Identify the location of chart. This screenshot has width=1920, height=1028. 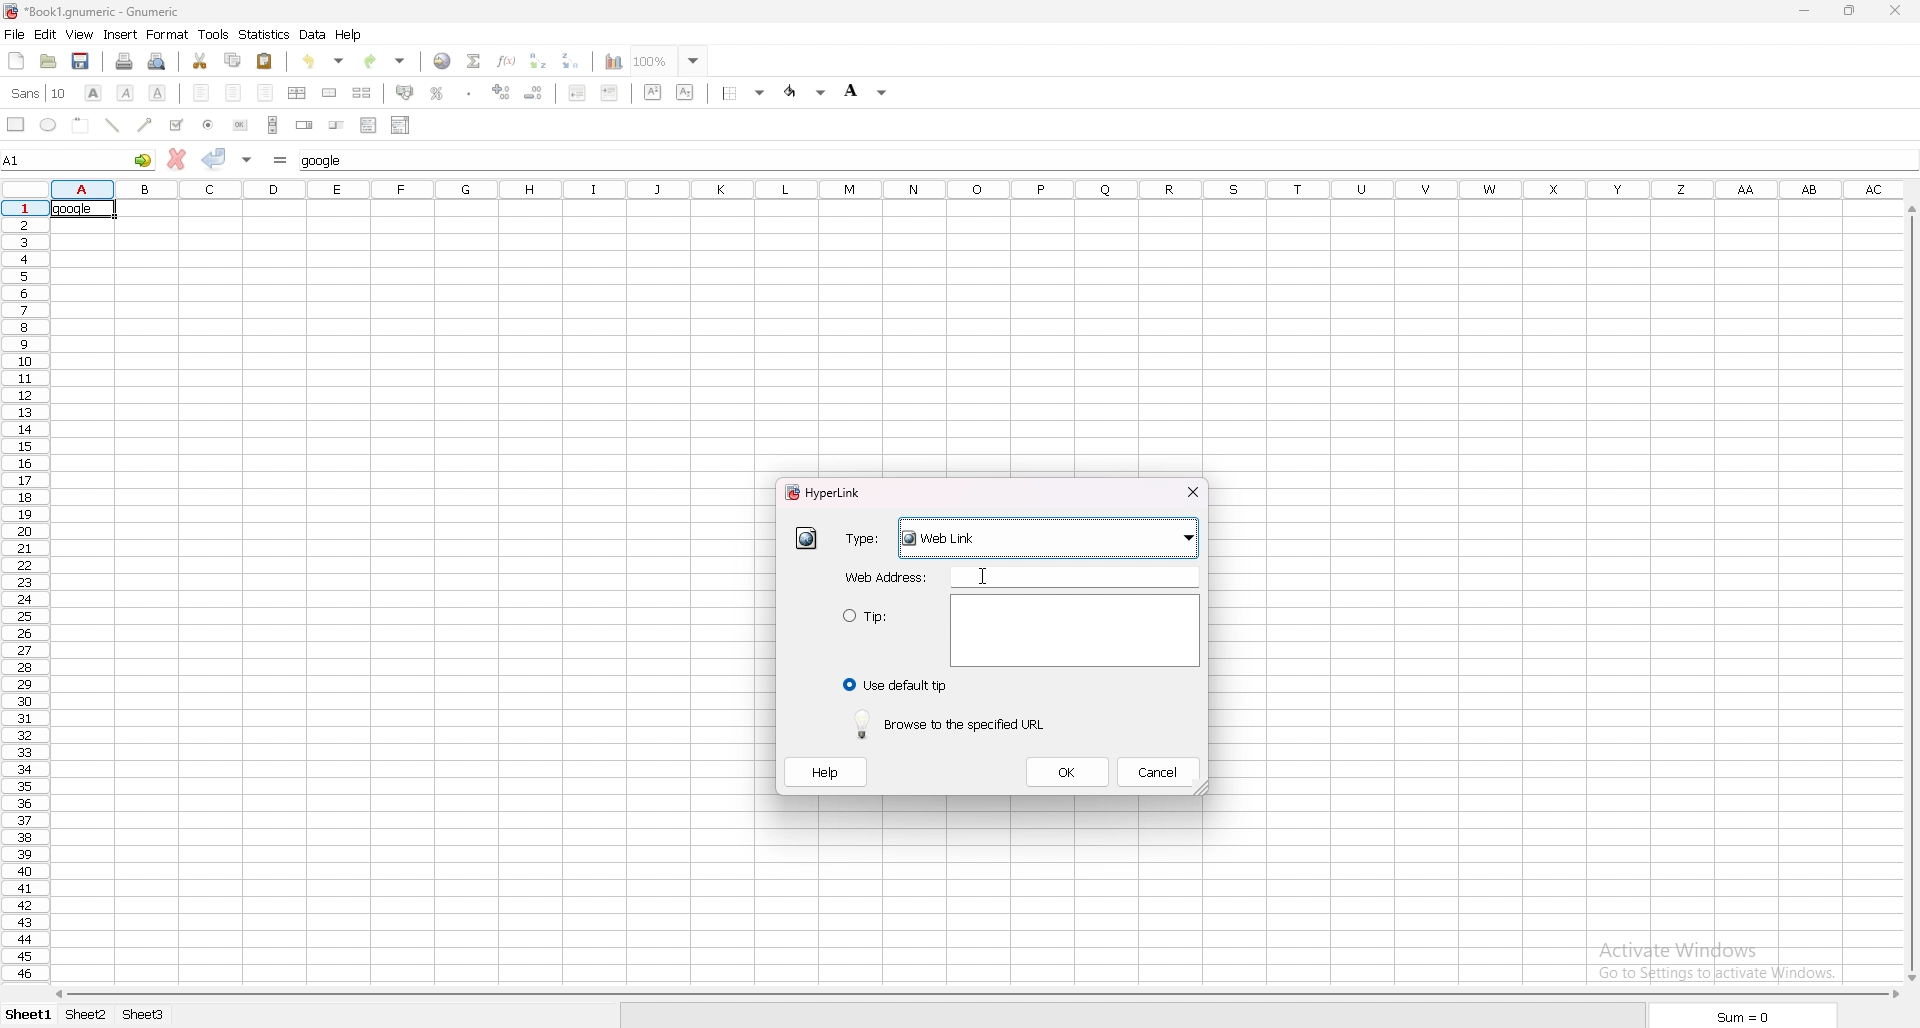
(615, 63).